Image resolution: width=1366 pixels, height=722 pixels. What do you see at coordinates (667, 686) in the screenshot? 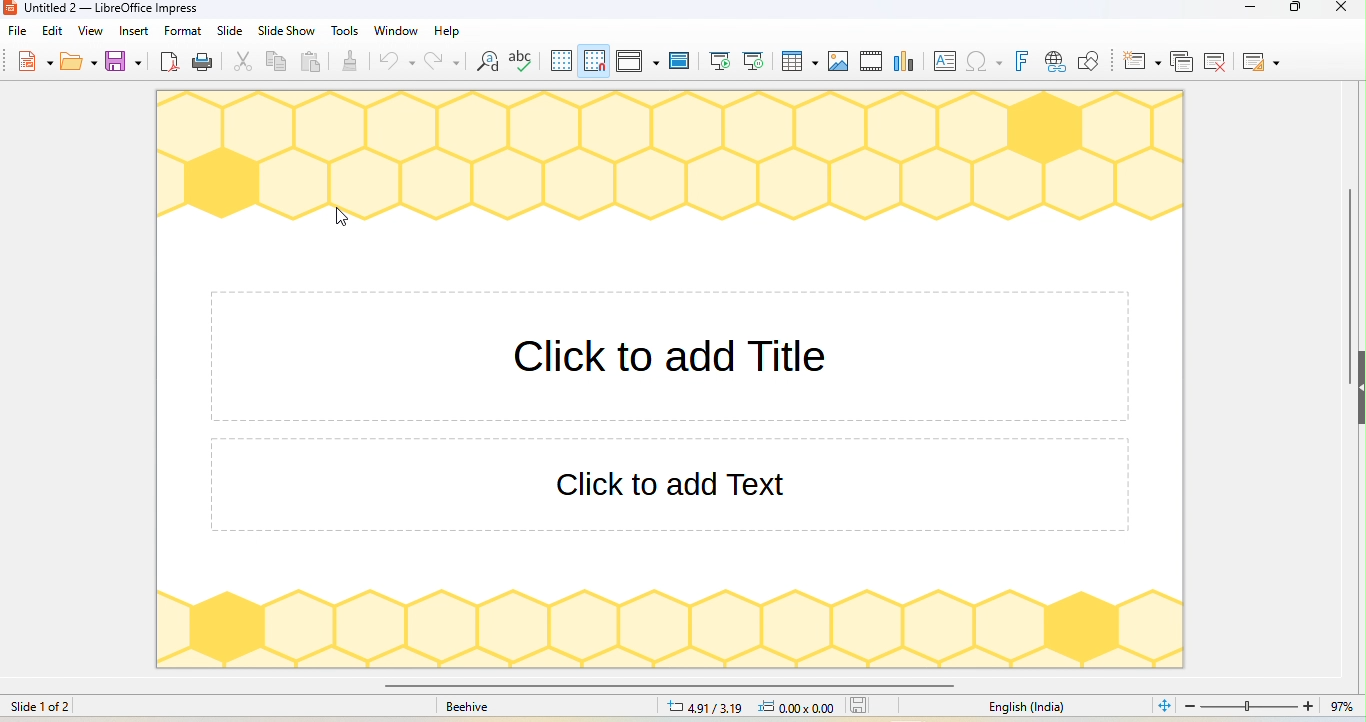
I see `horizontal scroll bar` at bounding box center [667, 686].